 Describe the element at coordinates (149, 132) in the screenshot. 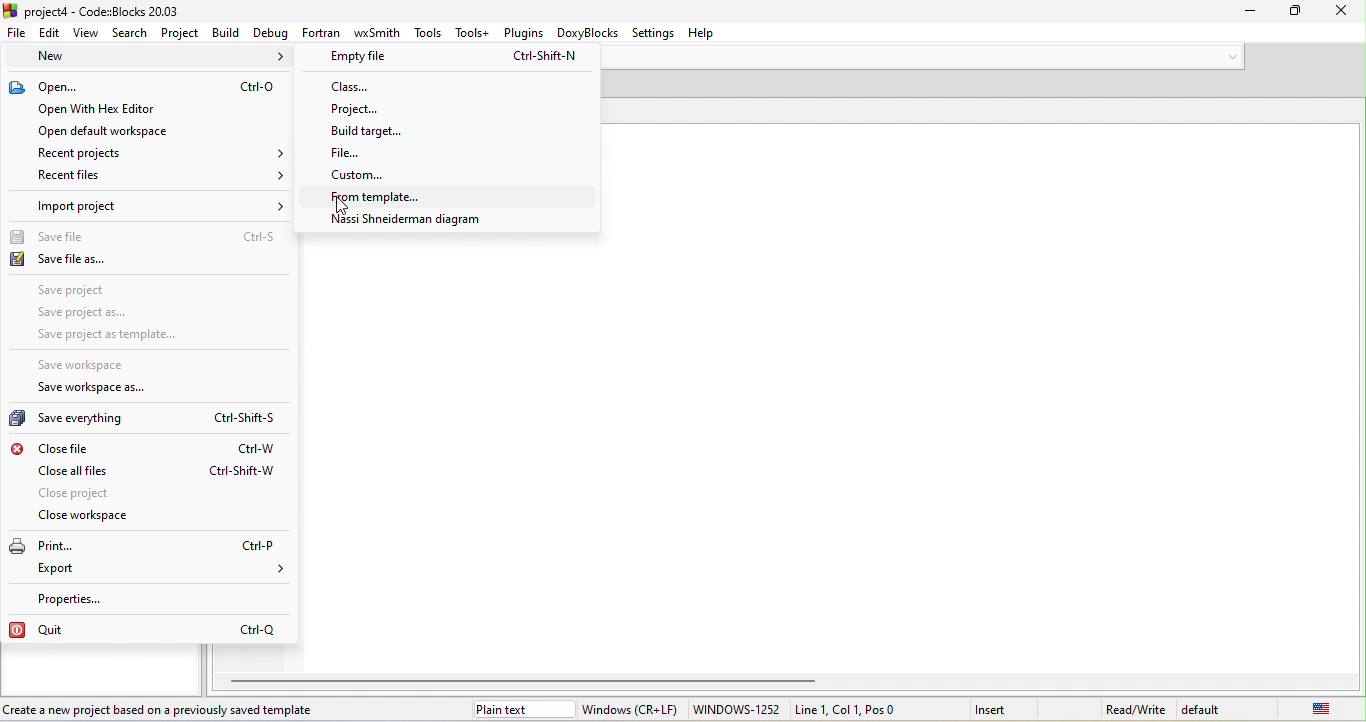

I see `open default workspace` at that location.